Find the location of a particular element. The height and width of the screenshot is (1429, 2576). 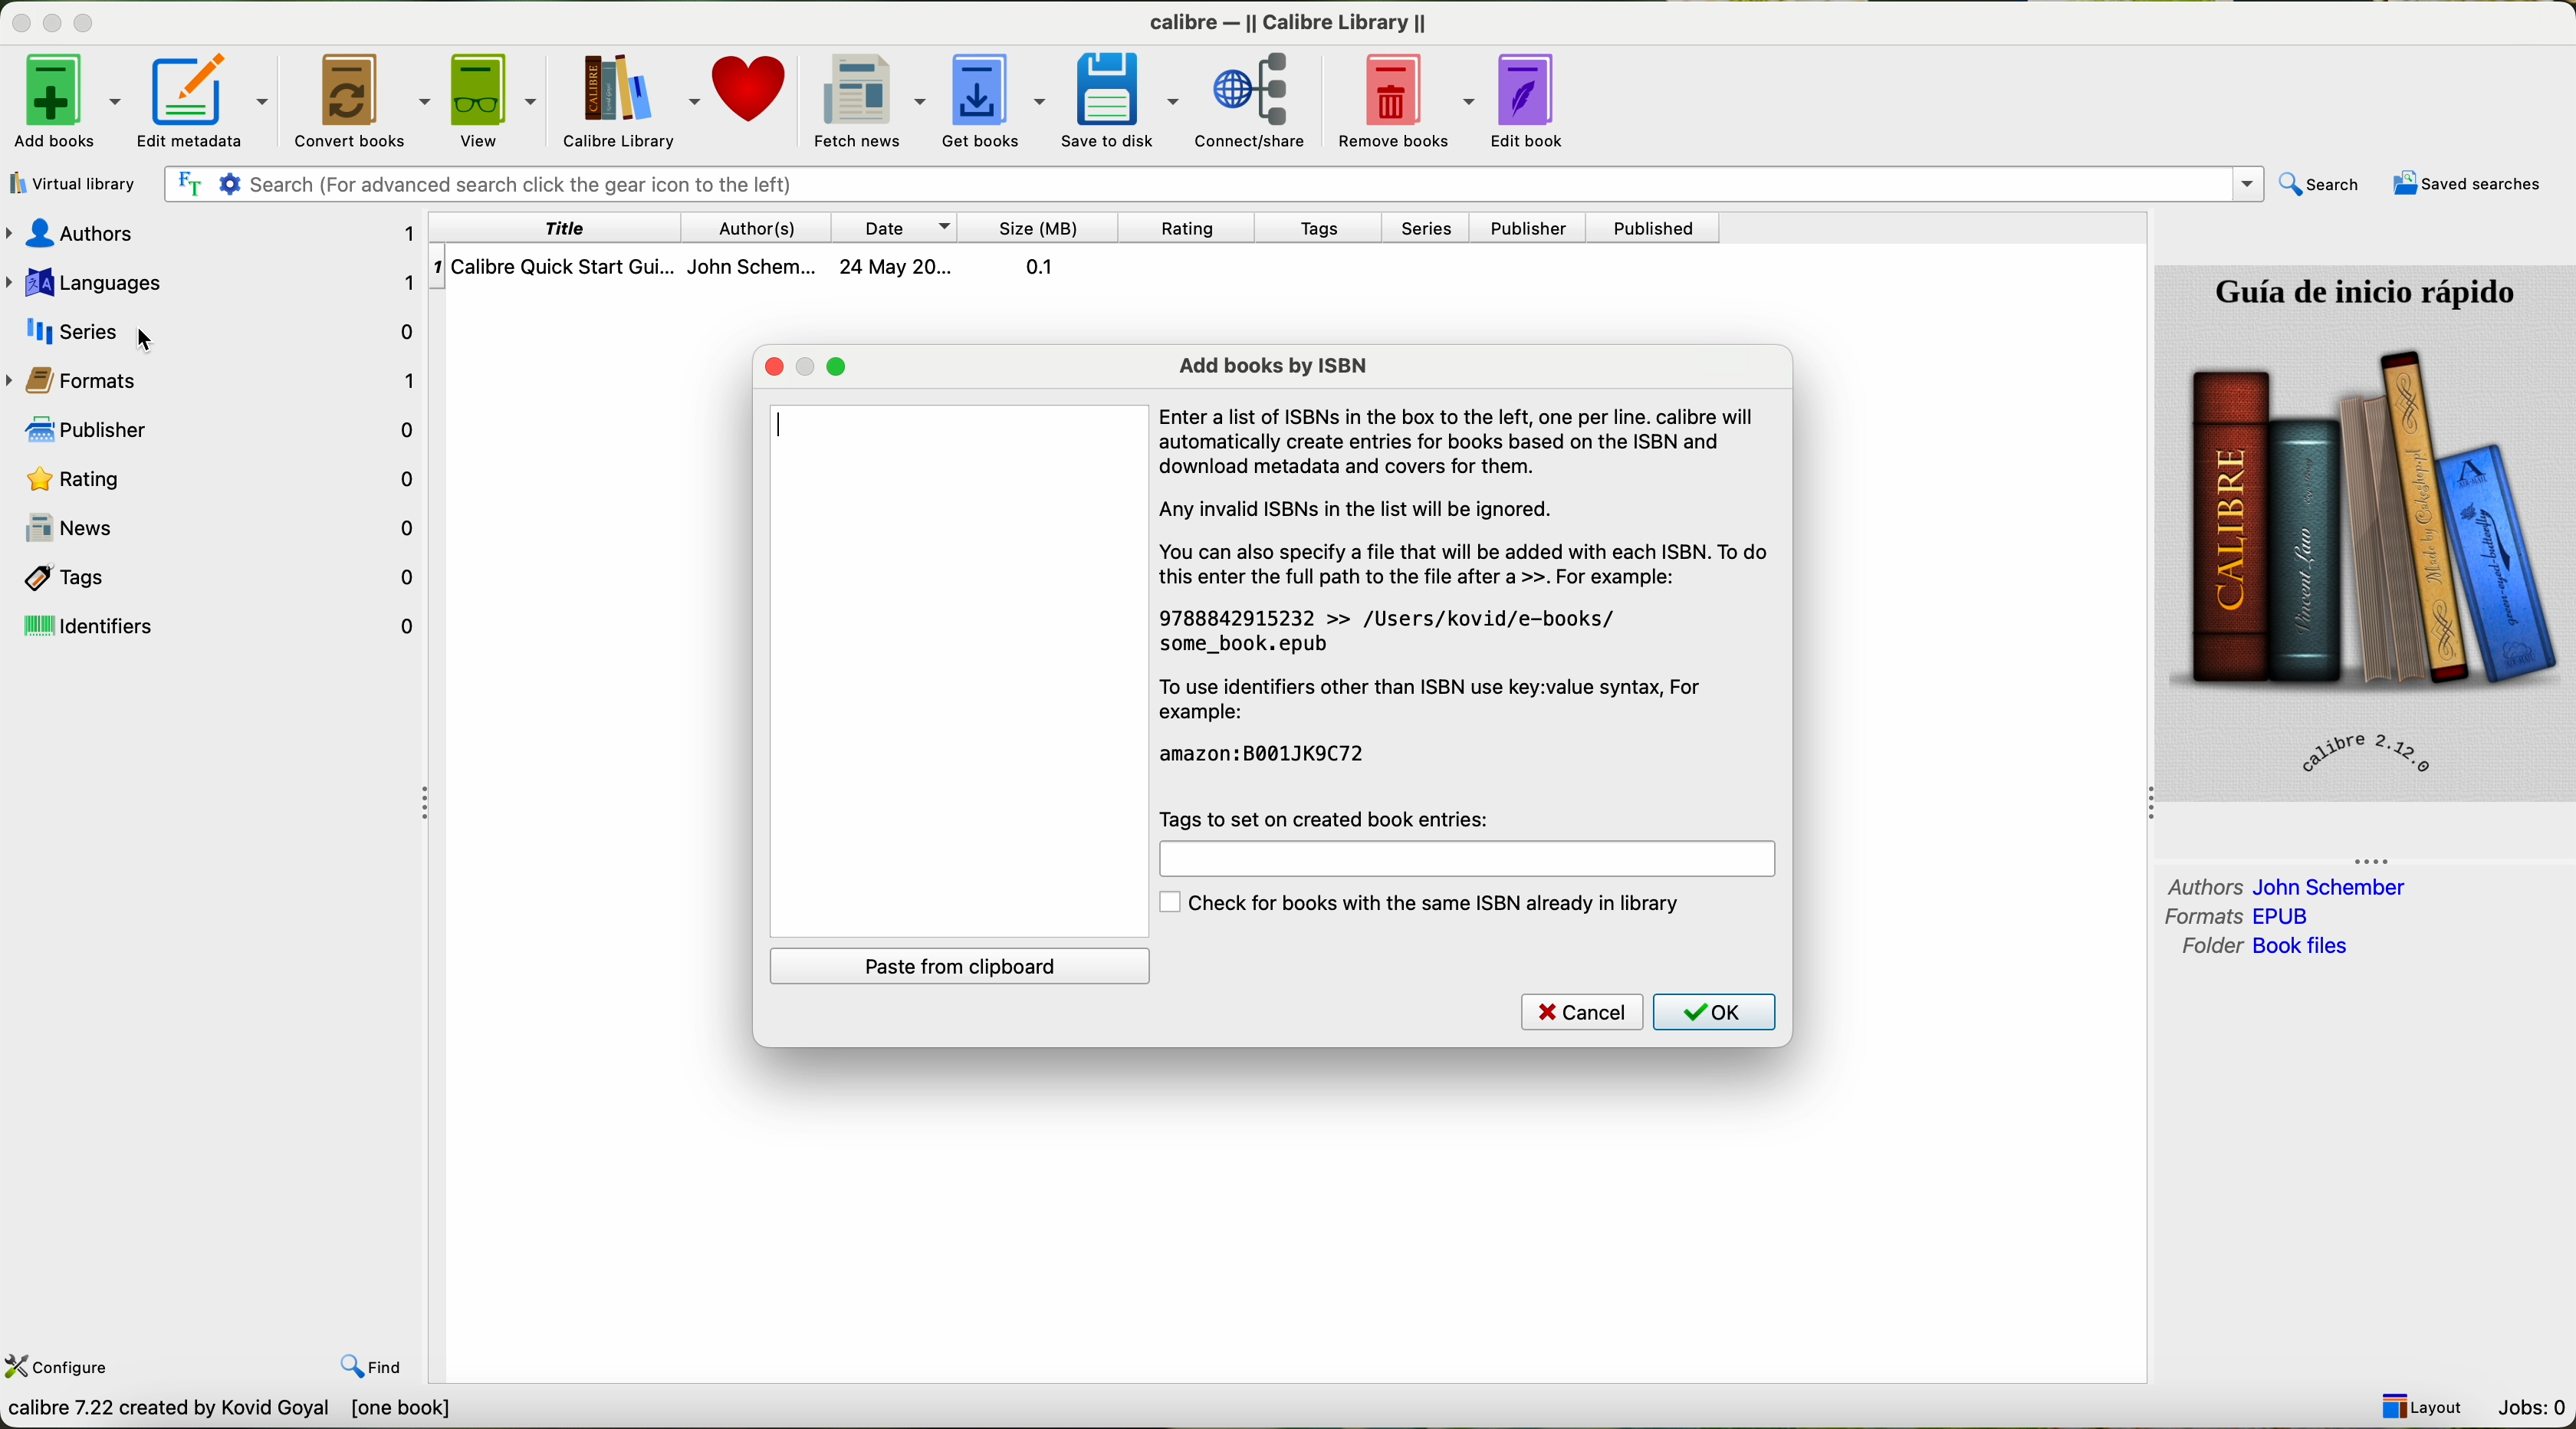

Rating is located at coordinates (225, 483).